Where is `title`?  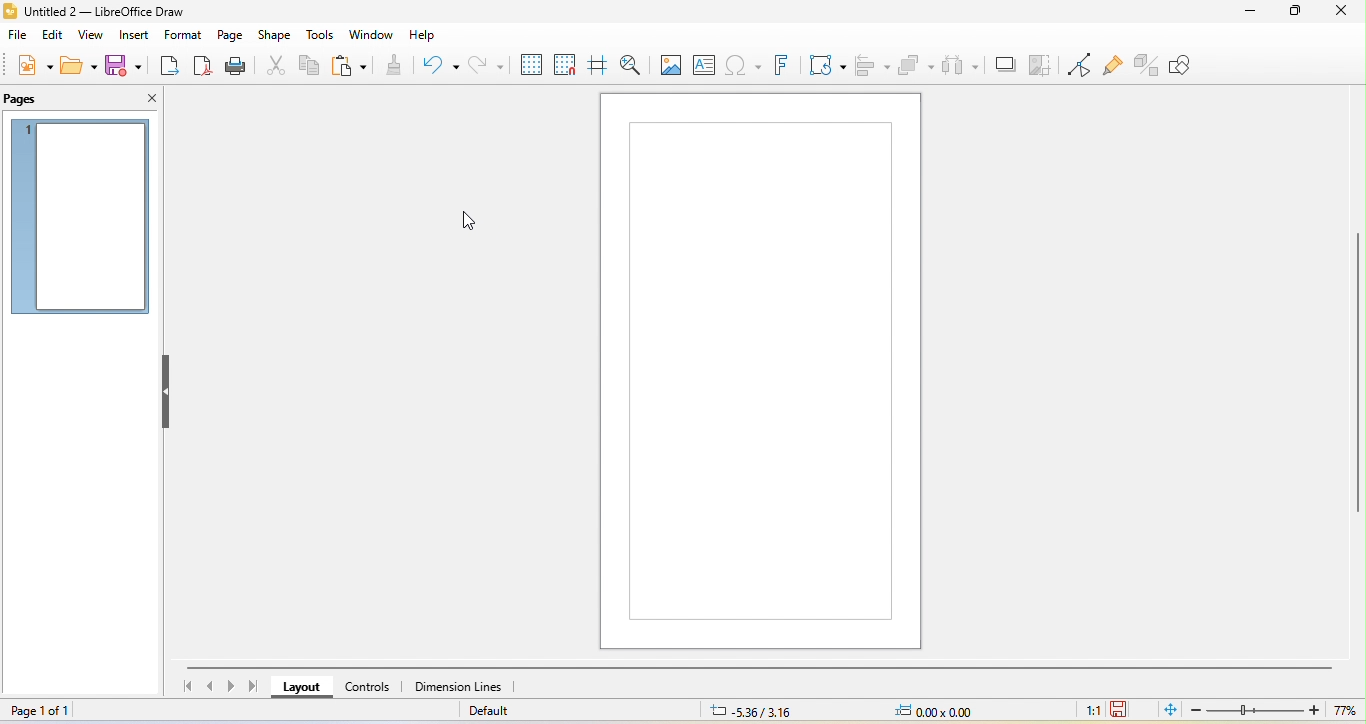
title is located at coordinates (122, 10).